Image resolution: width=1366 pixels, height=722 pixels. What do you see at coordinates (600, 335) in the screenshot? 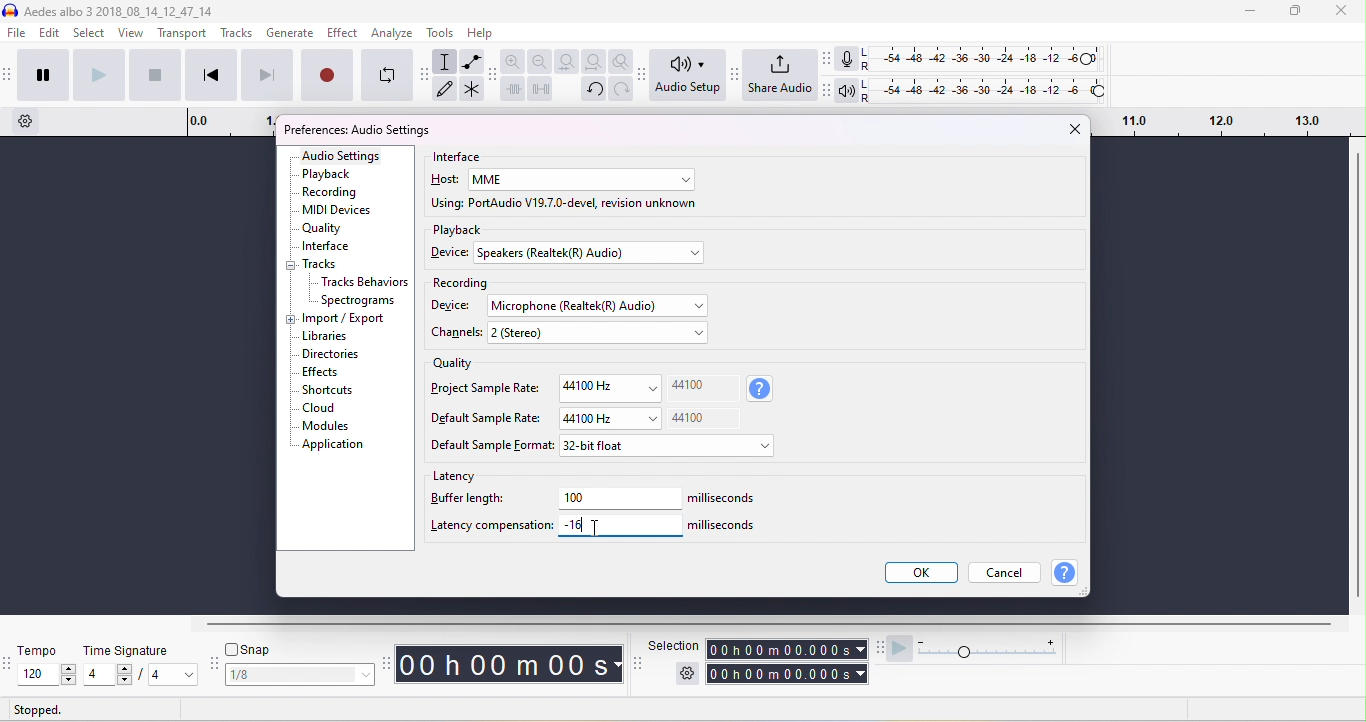
I see `select channels` at bounding box center [600, 335].